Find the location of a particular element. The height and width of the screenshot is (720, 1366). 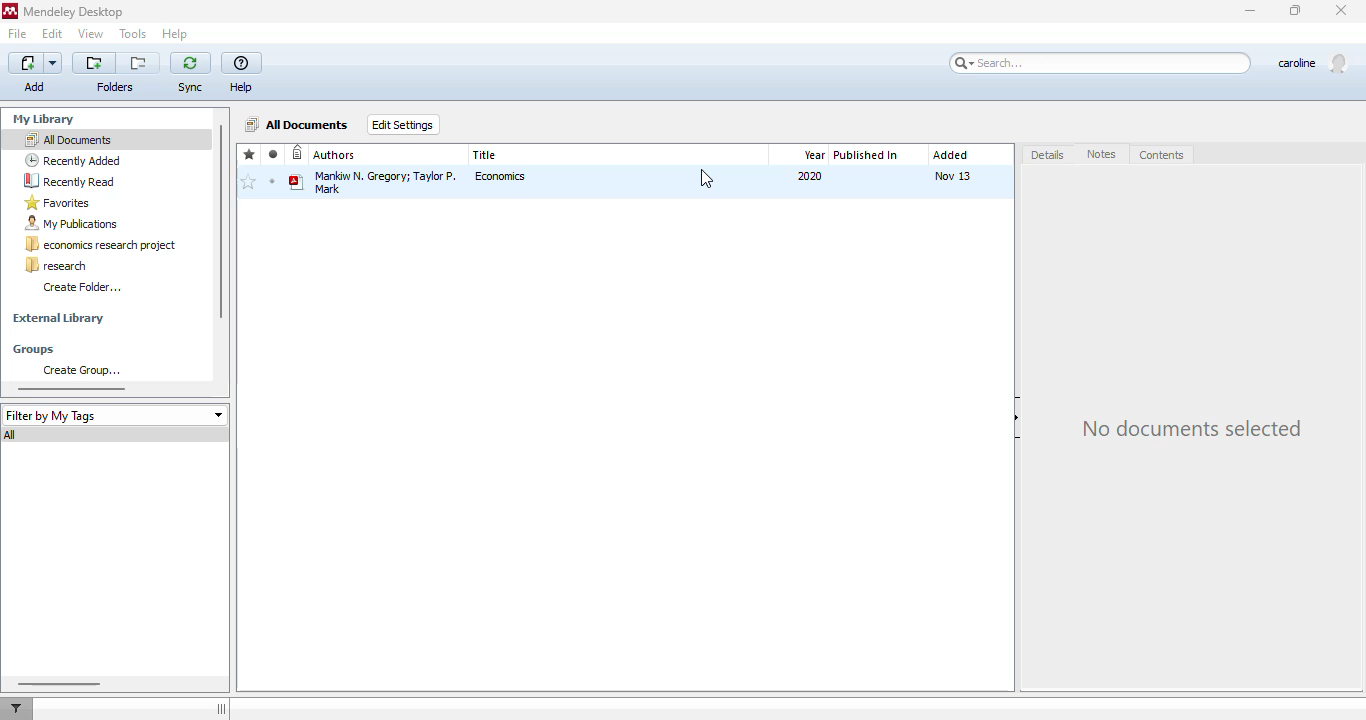

close is located at coordinates (1343, 11).